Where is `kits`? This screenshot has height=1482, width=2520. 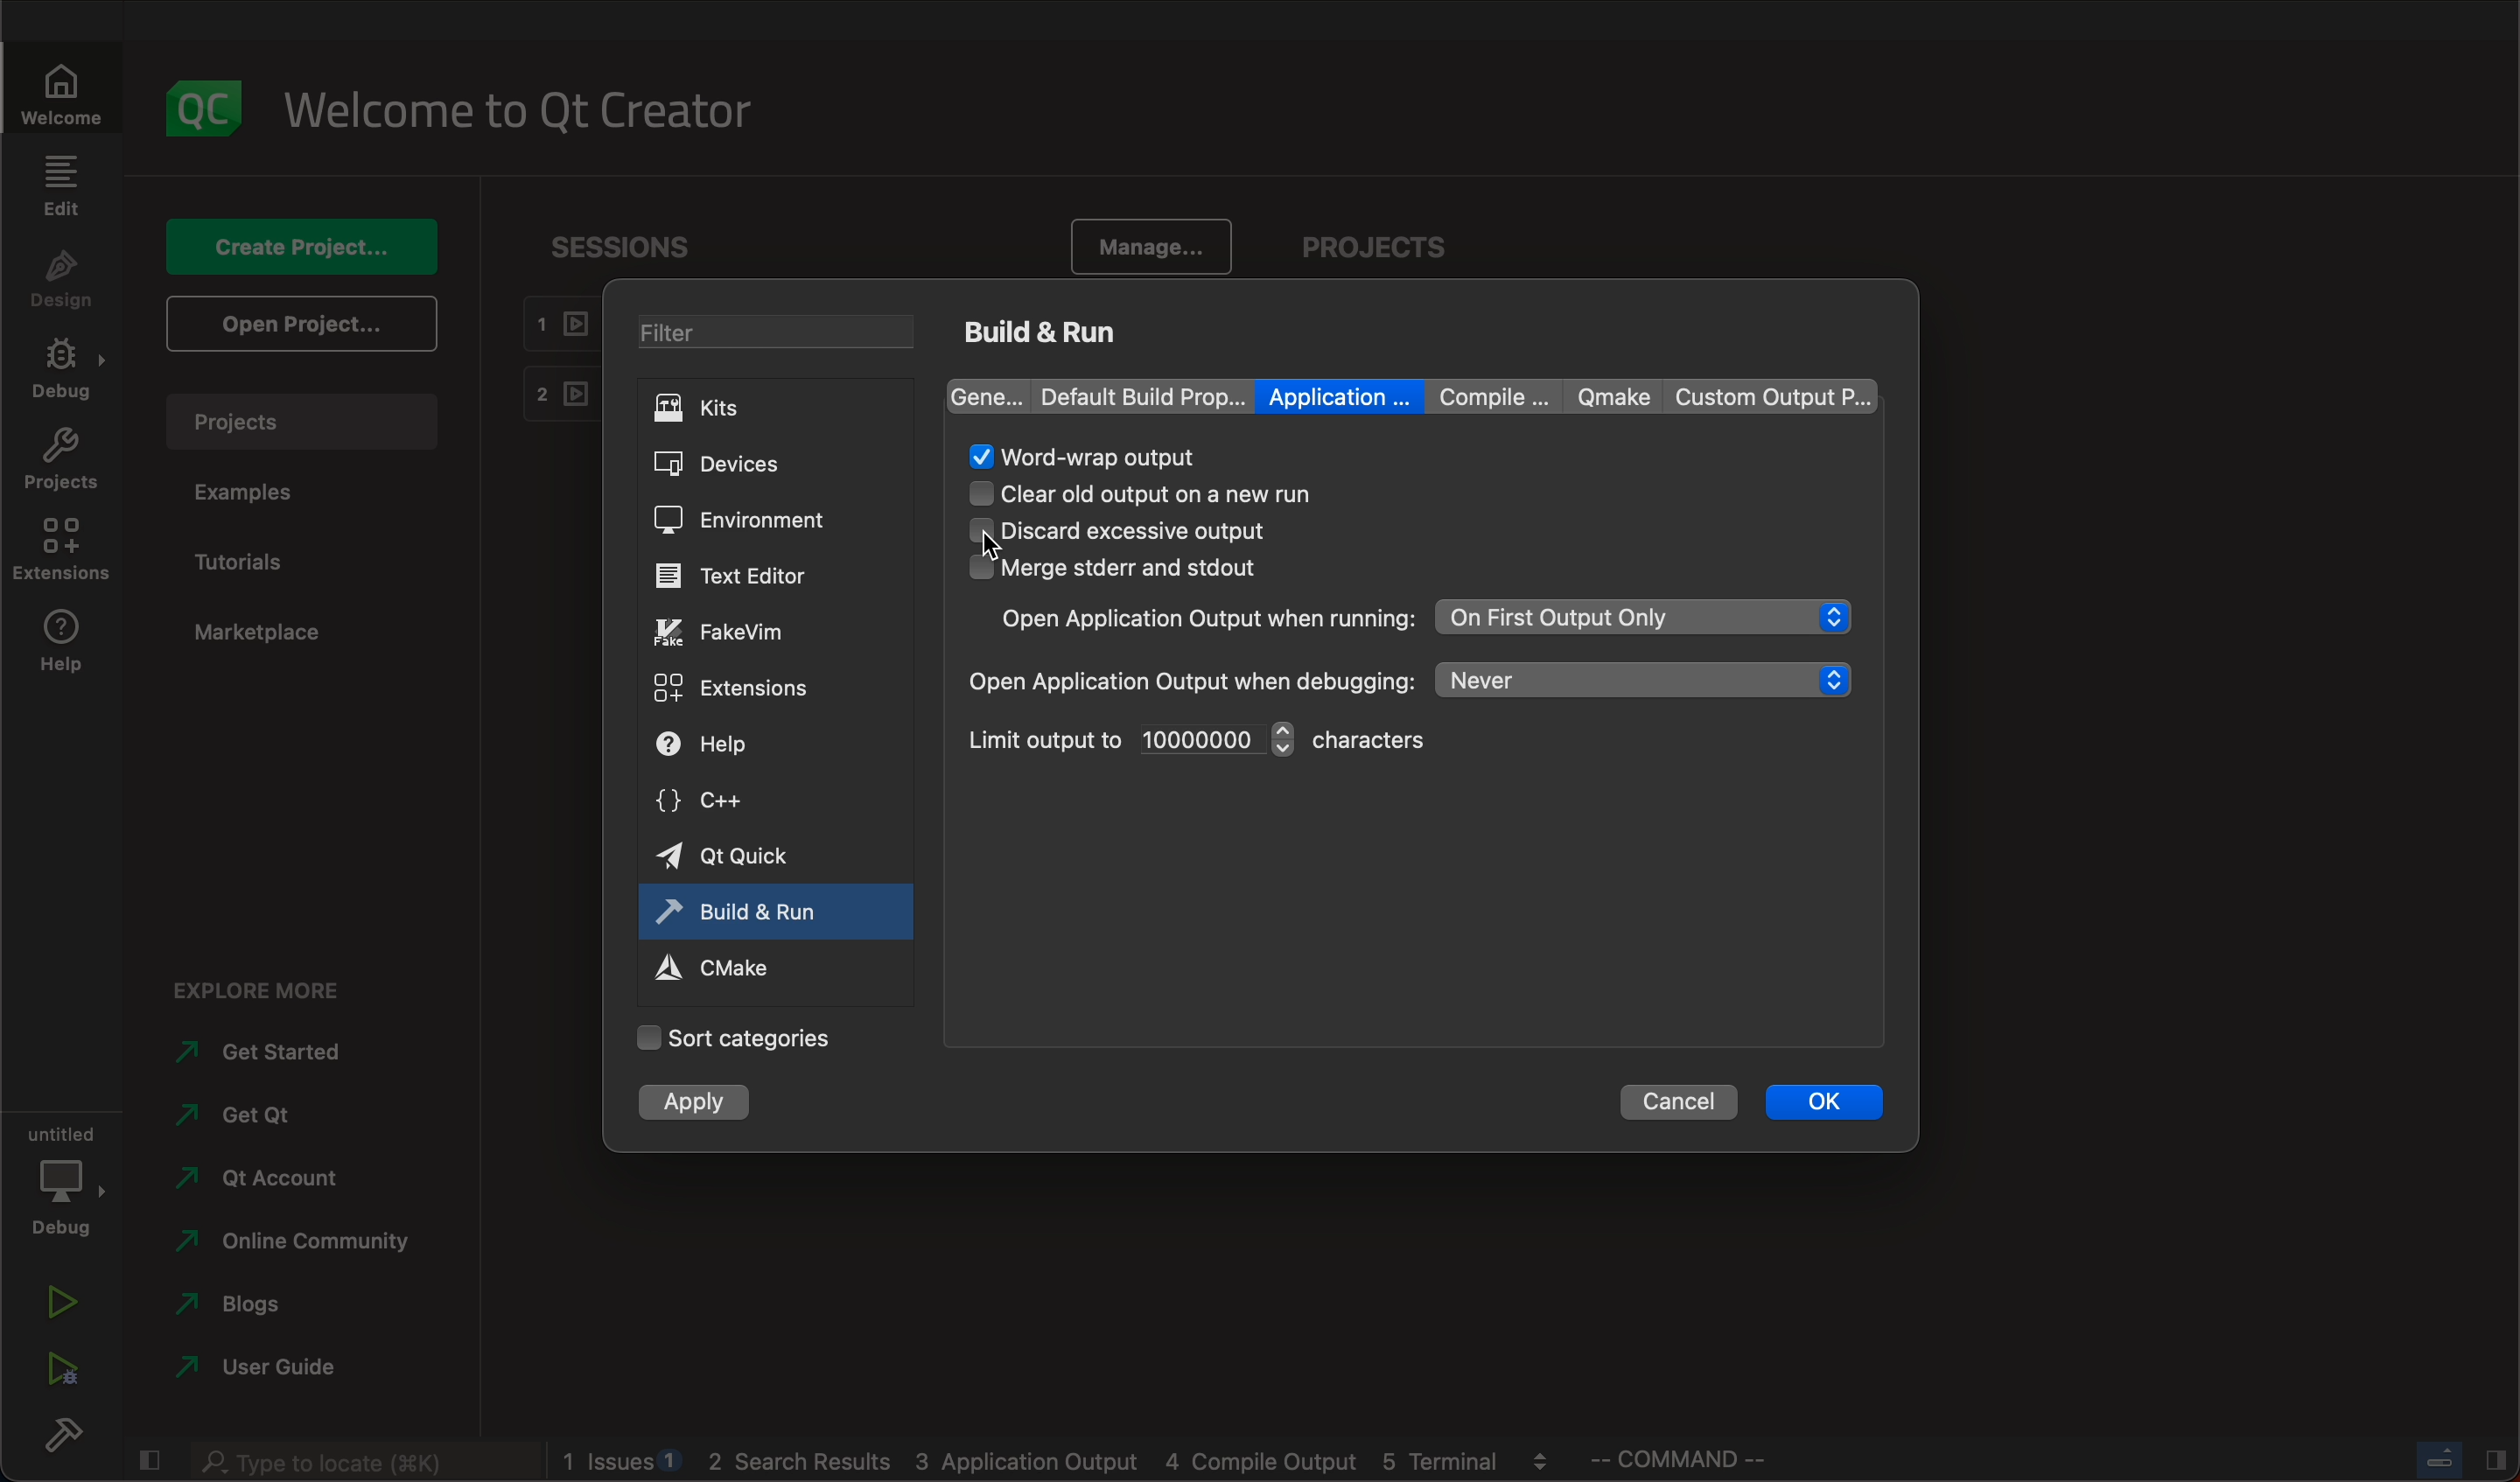 kits is located at coordinates (775, 407).